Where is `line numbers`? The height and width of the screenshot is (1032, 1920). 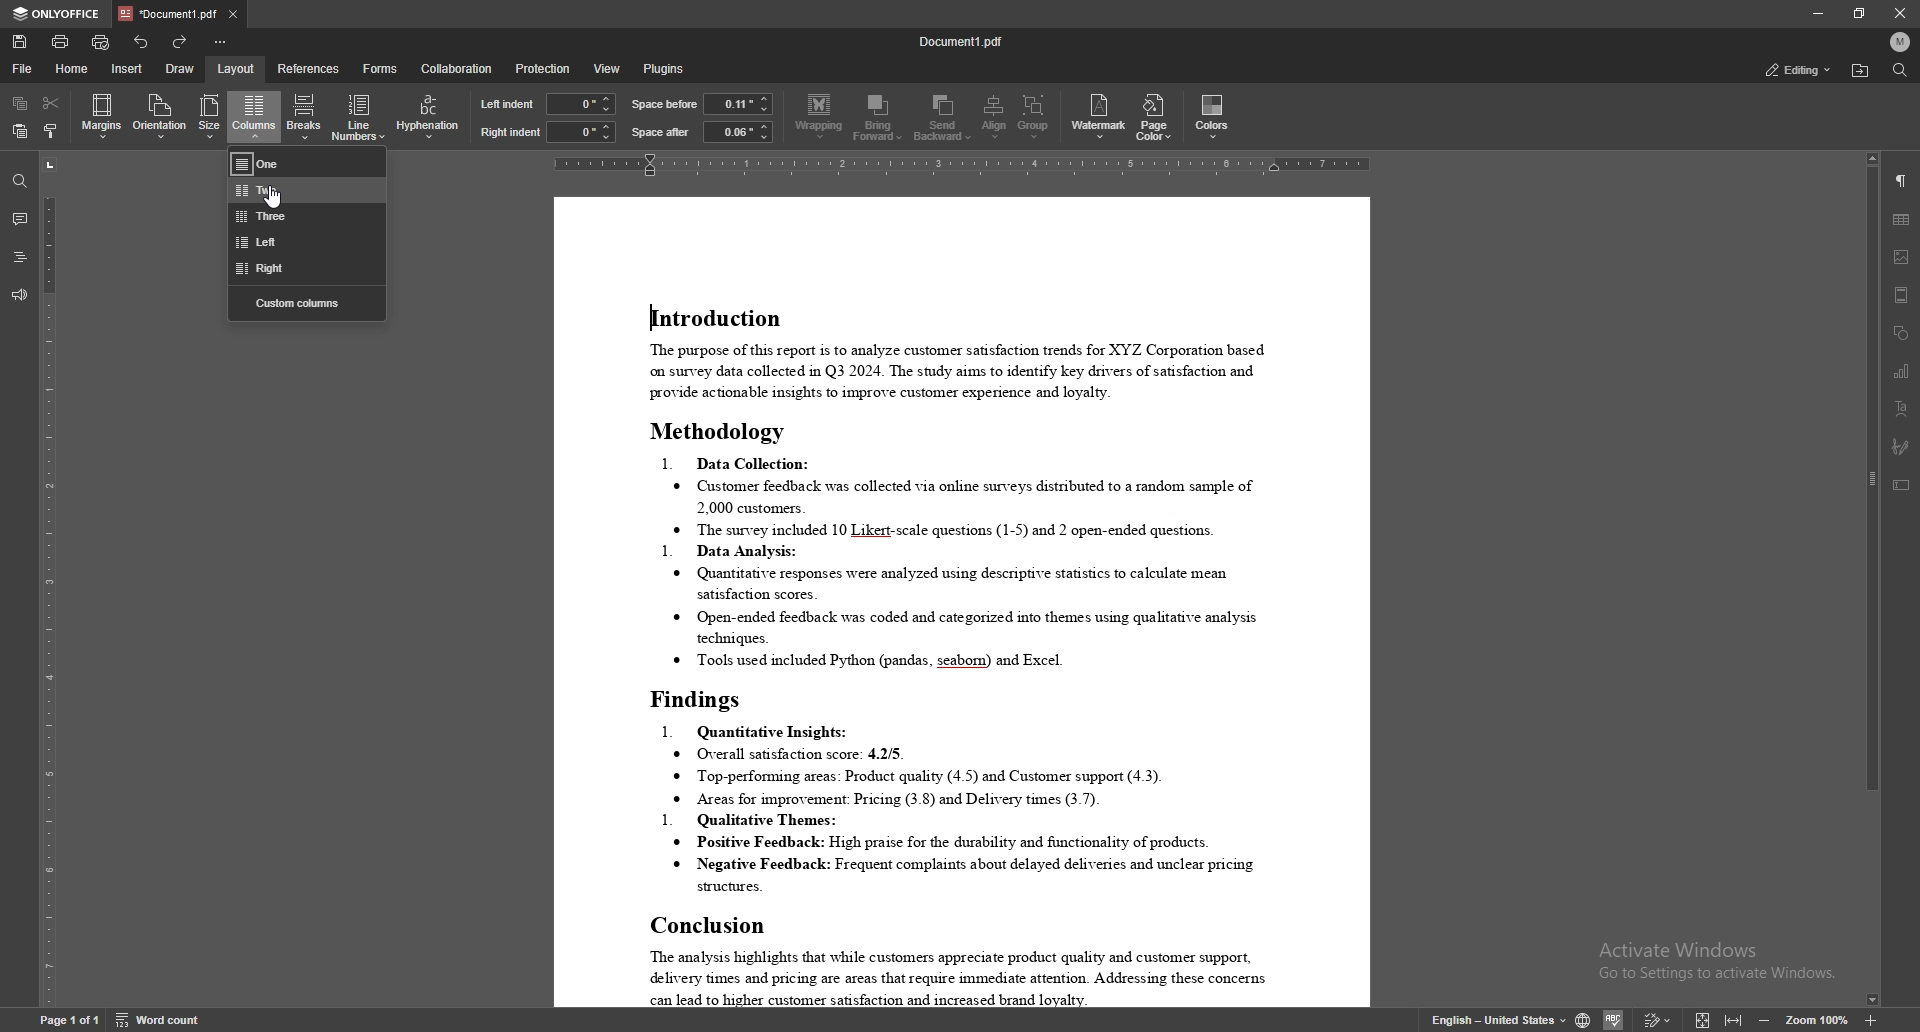
line numbers is located at coordinates (360, 117).